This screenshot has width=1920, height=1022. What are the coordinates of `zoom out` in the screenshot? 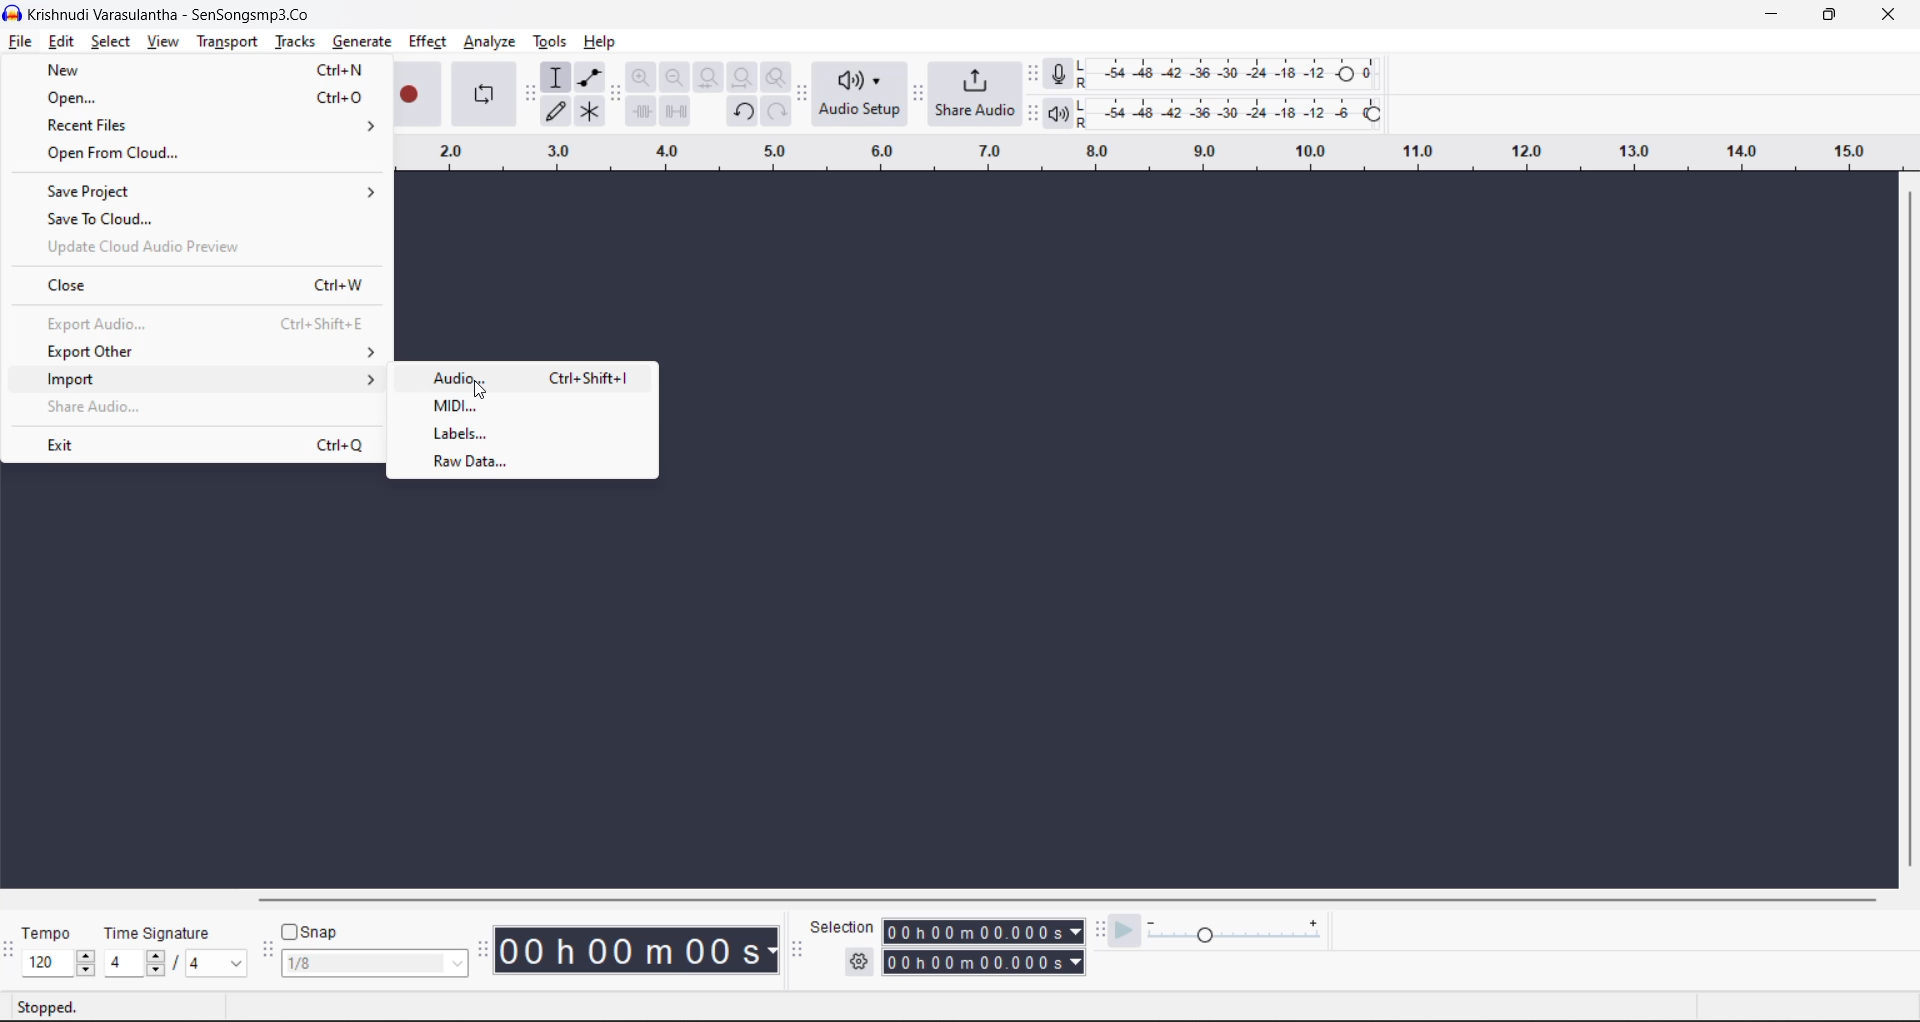 It's located at (674, 76).